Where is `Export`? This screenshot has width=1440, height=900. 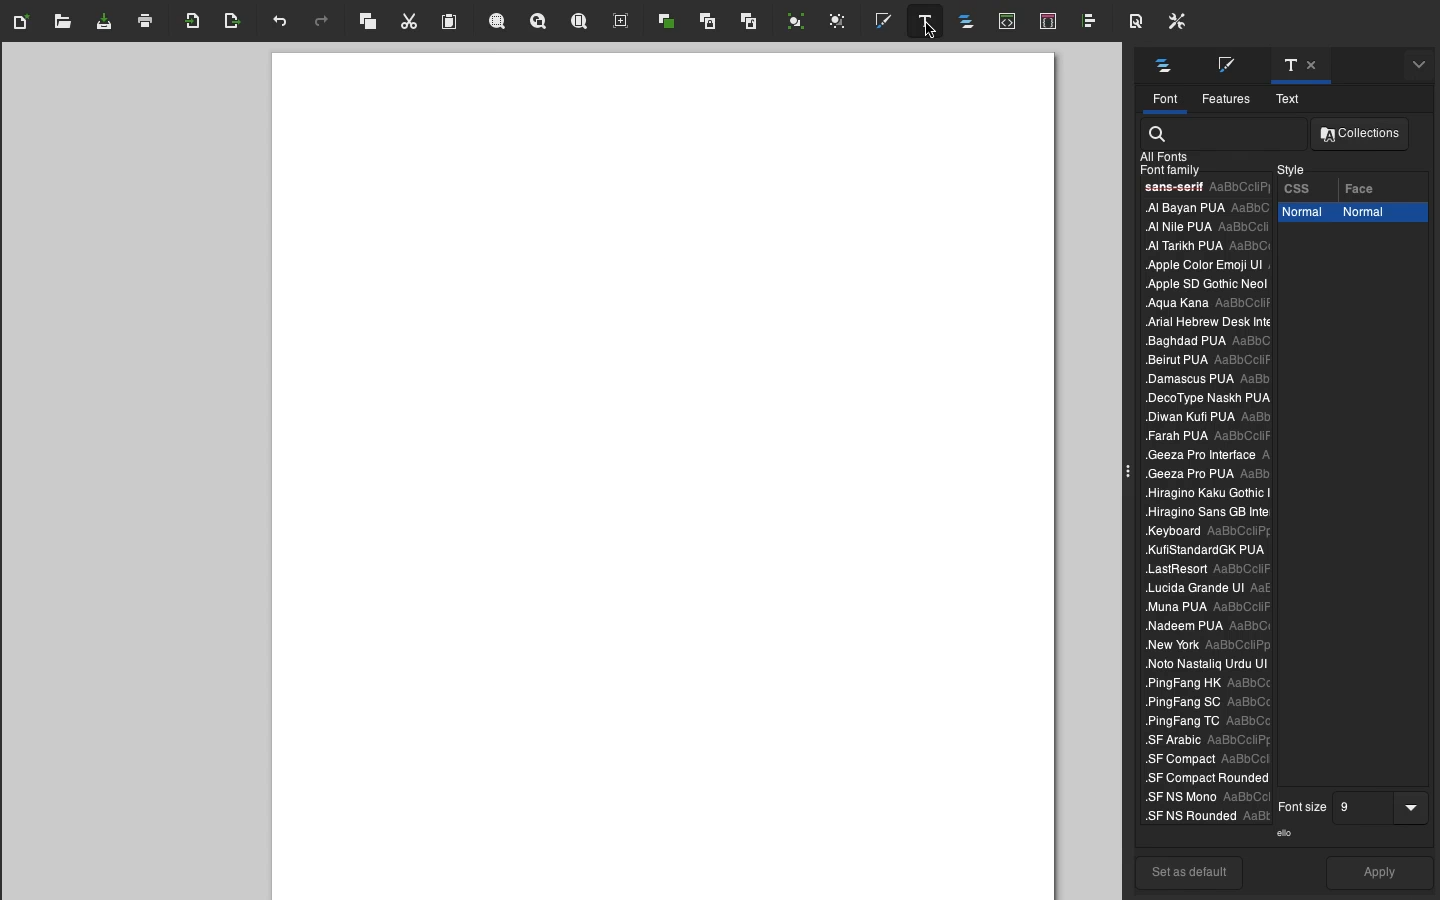
Export is located at coordinates (234, 22).